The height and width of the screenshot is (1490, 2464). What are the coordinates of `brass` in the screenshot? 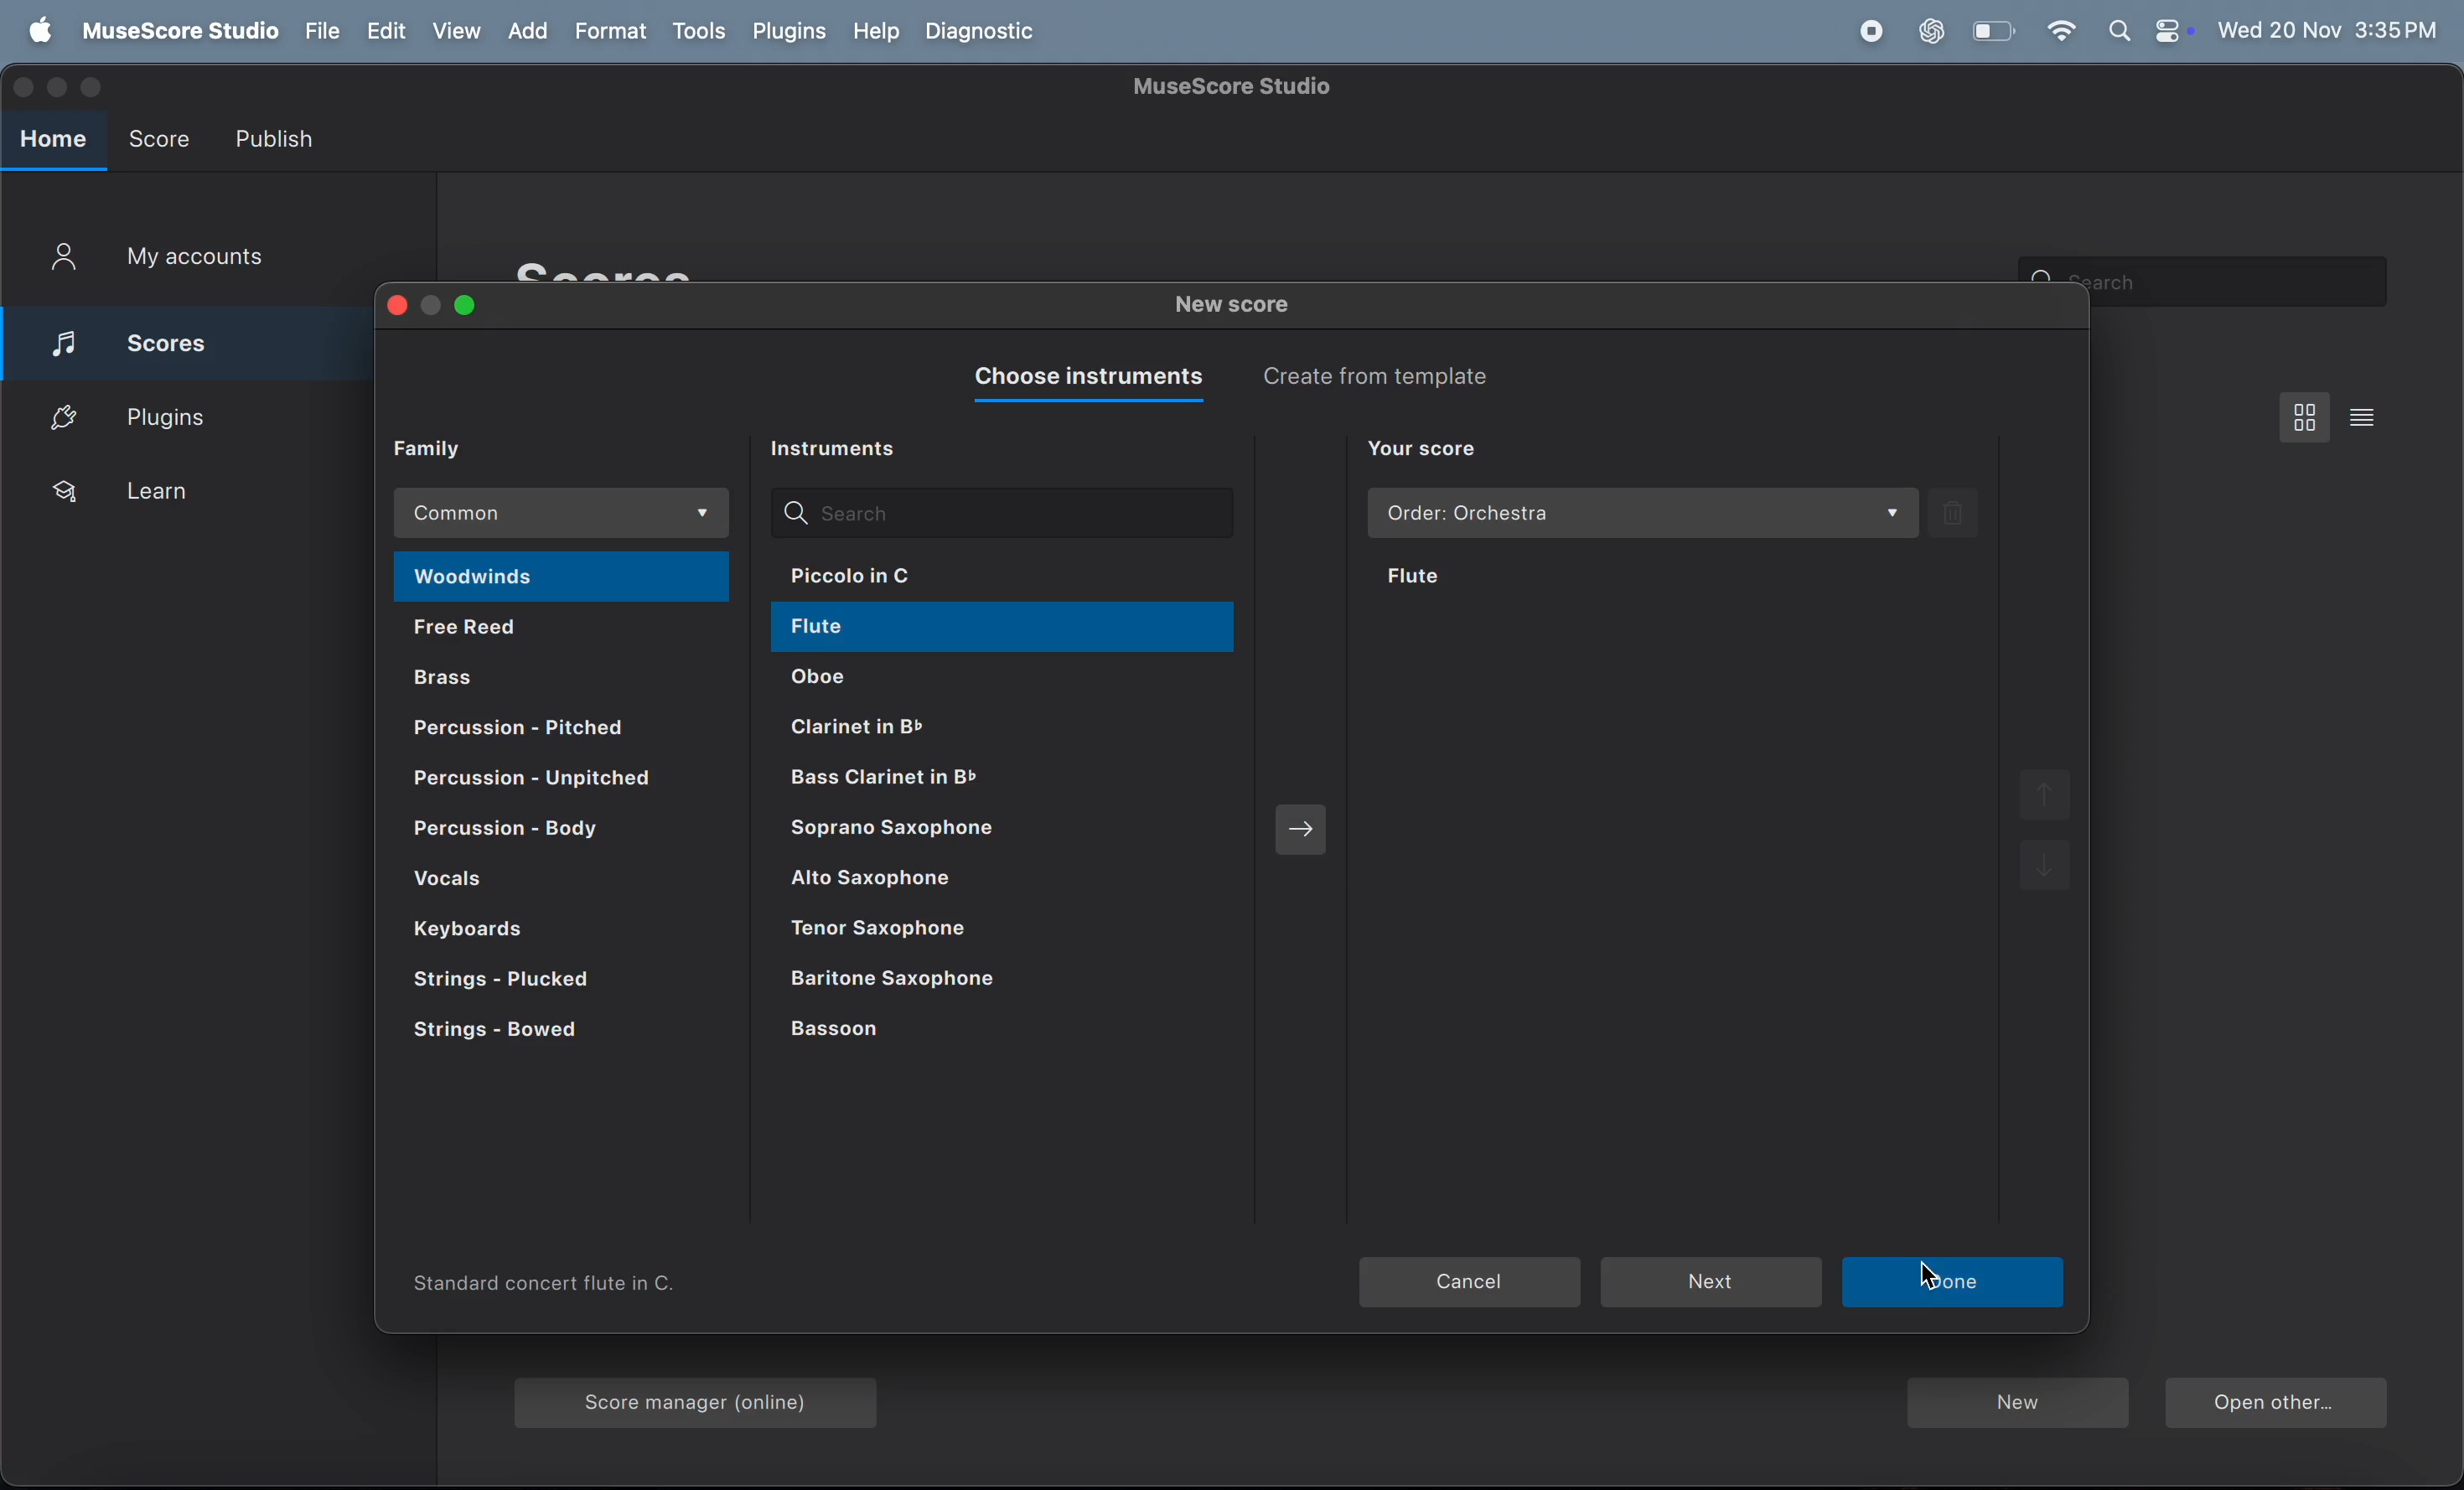 It's located at (566, 675).